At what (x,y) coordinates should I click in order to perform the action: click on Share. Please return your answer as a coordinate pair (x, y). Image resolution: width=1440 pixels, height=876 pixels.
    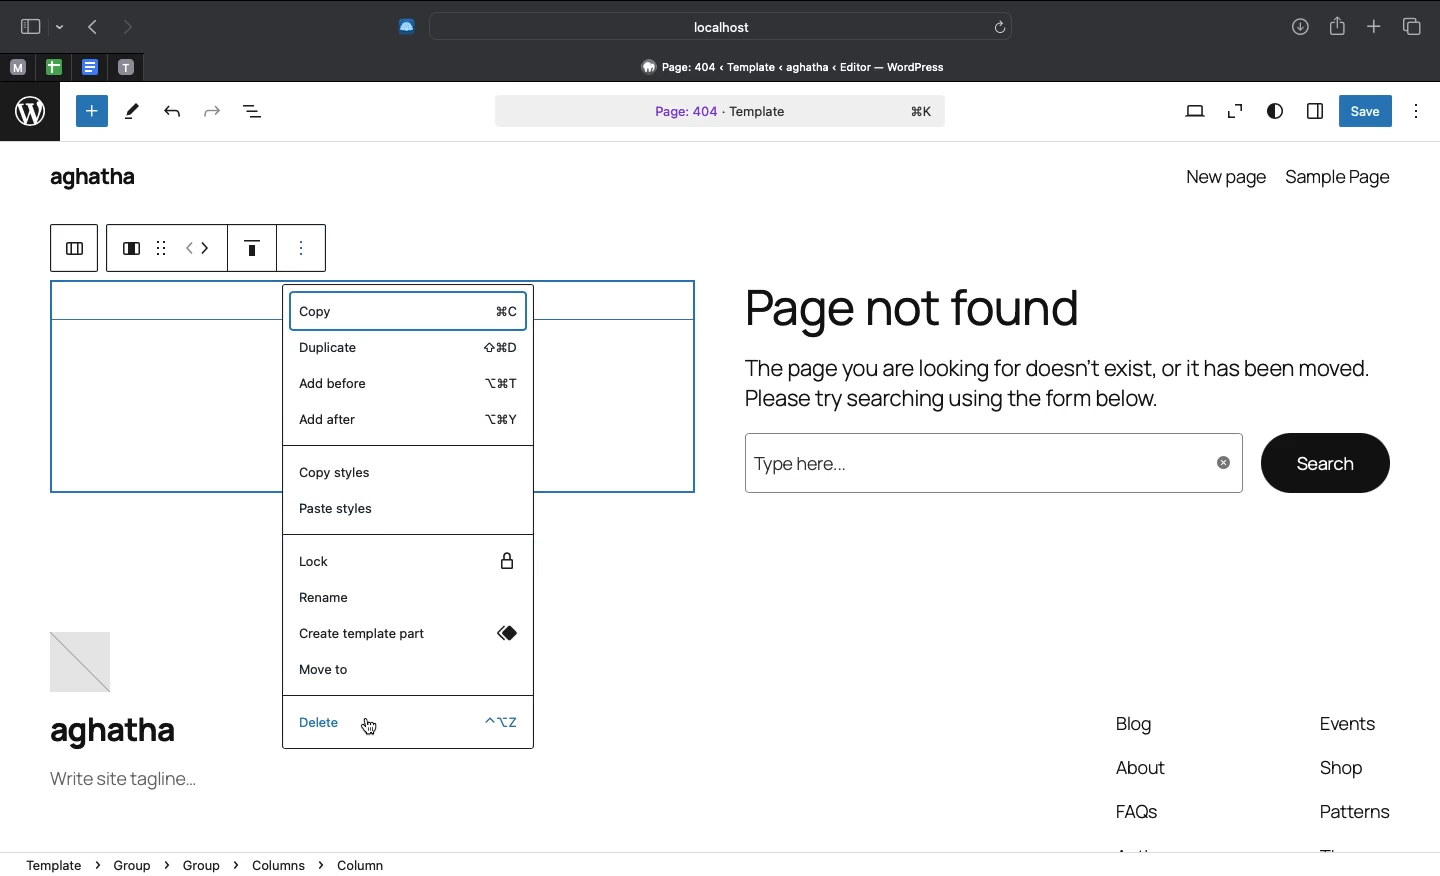
    Looking at the image, I should click on (1336, 24).